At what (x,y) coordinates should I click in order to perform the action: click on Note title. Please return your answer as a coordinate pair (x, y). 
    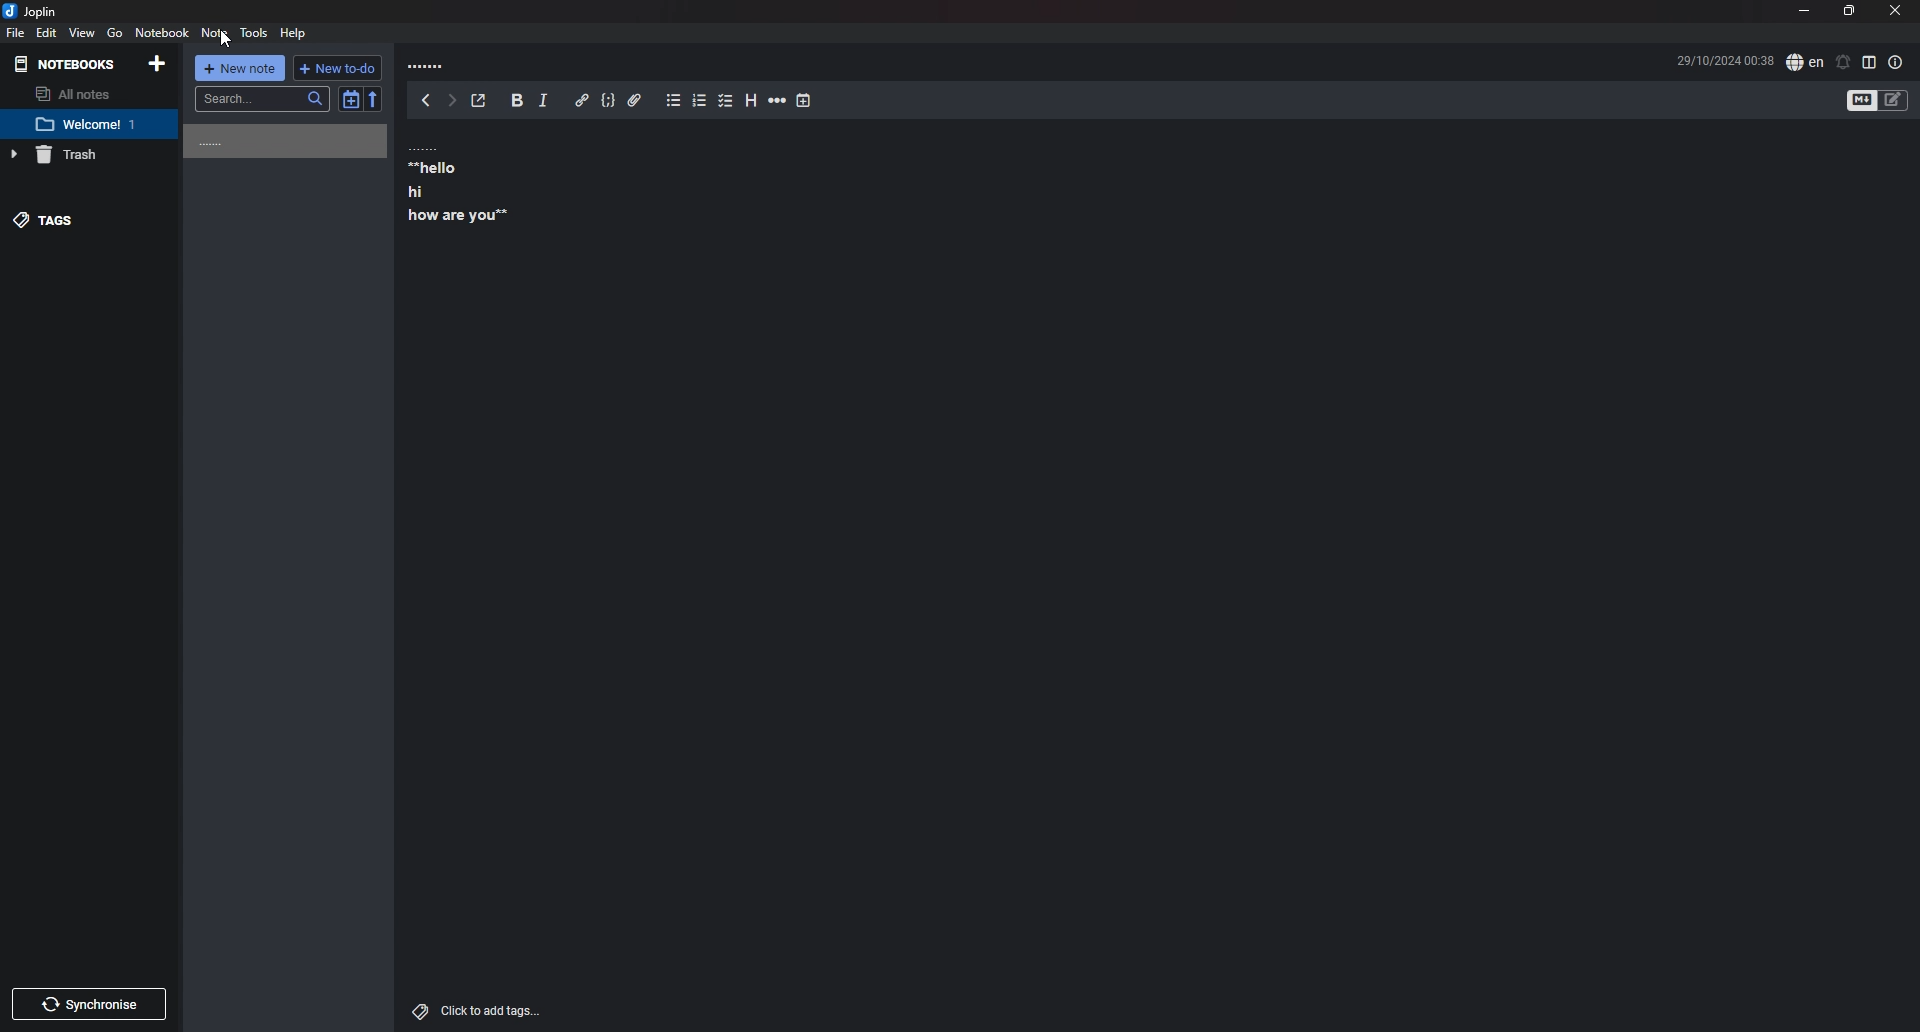
    Looking at the image, I should click on (430, 65).